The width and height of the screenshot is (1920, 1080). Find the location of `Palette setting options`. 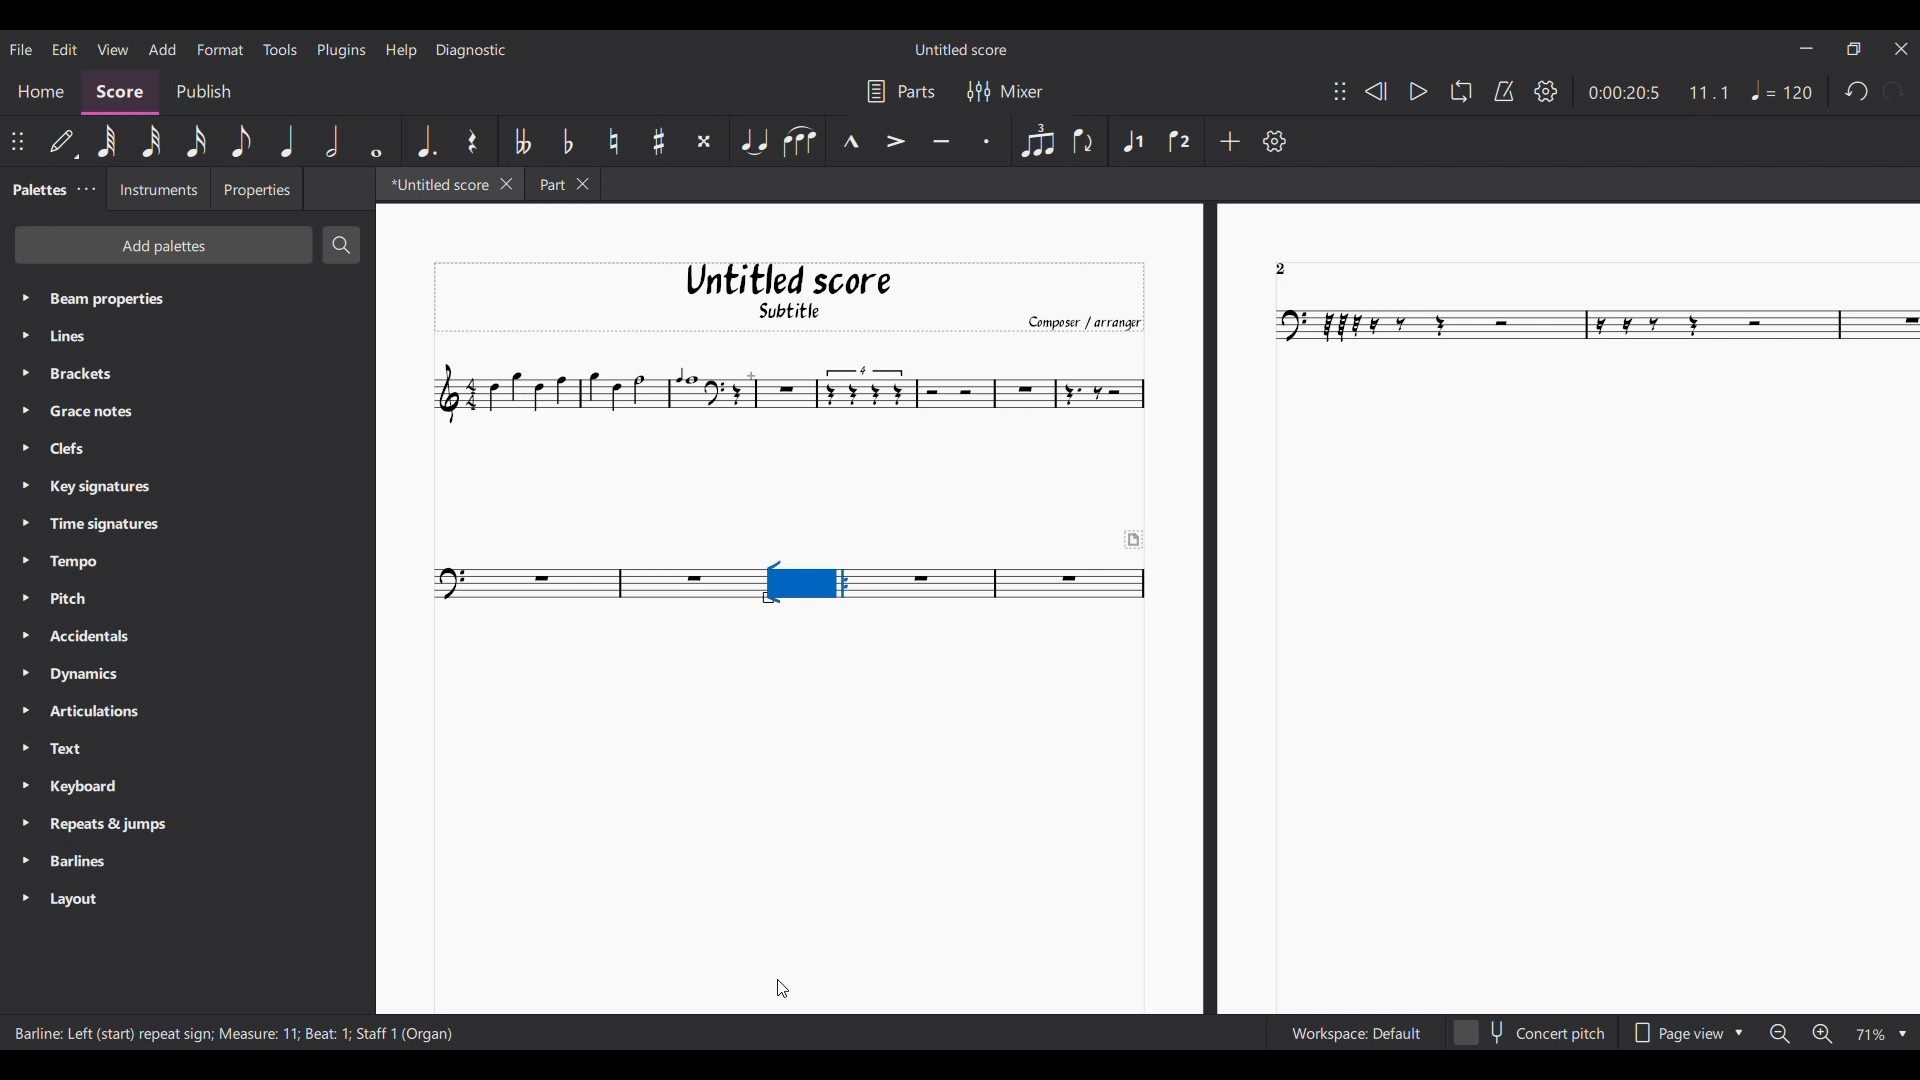

Palette setting options is located at coordinates (203, 600).